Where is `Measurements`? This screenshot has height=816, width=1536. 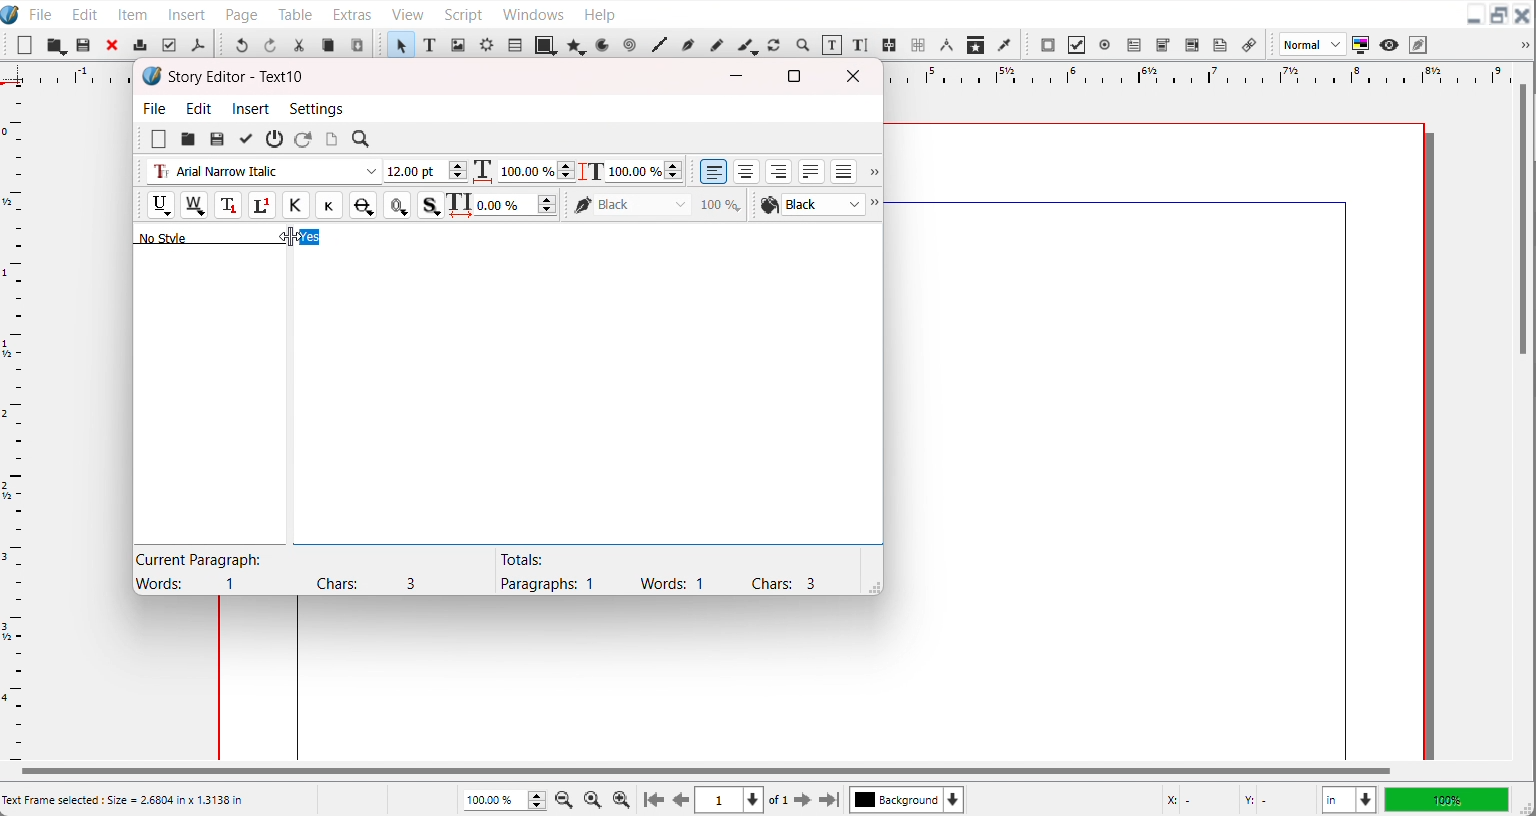
Measurements is located at coordinates (946, 45).